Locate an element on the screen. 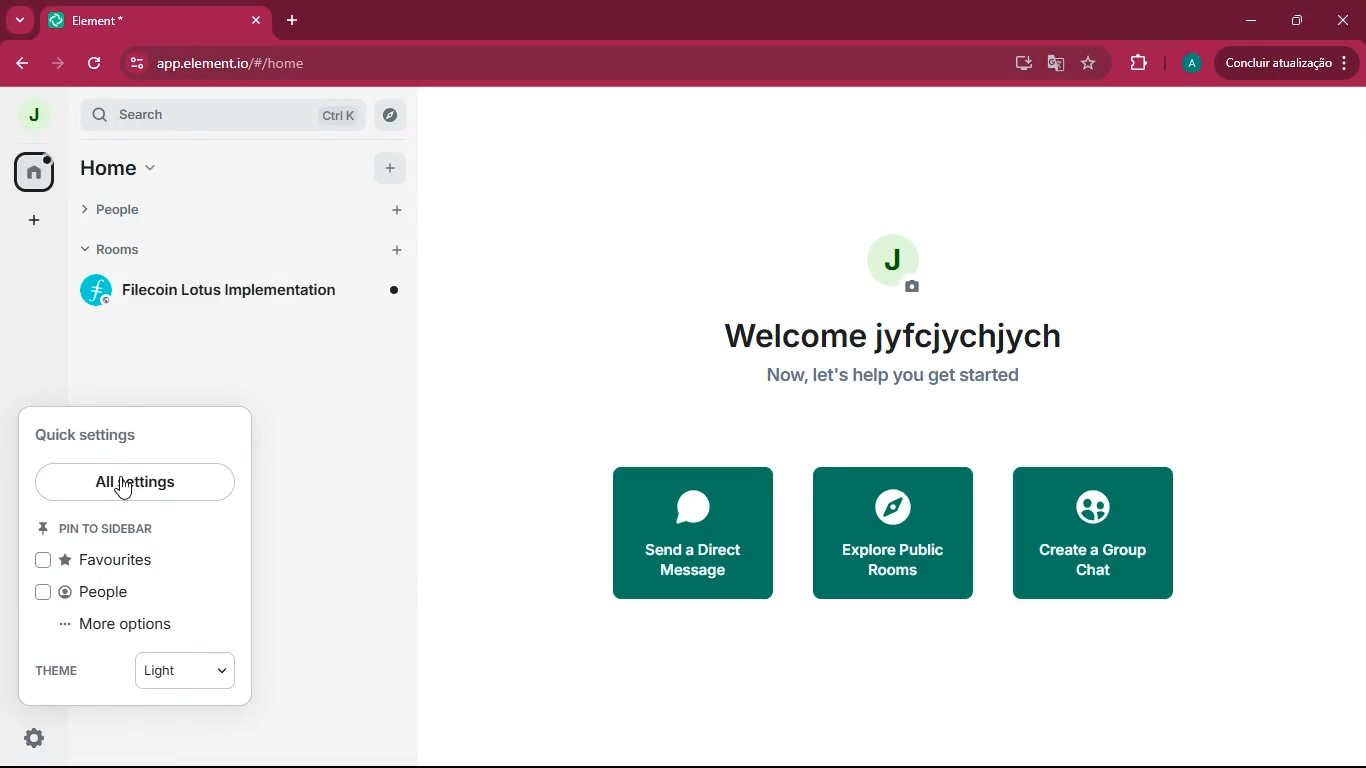 The height and width of the screenshot is (768, 1366). home is located at coordinates (33, 171).